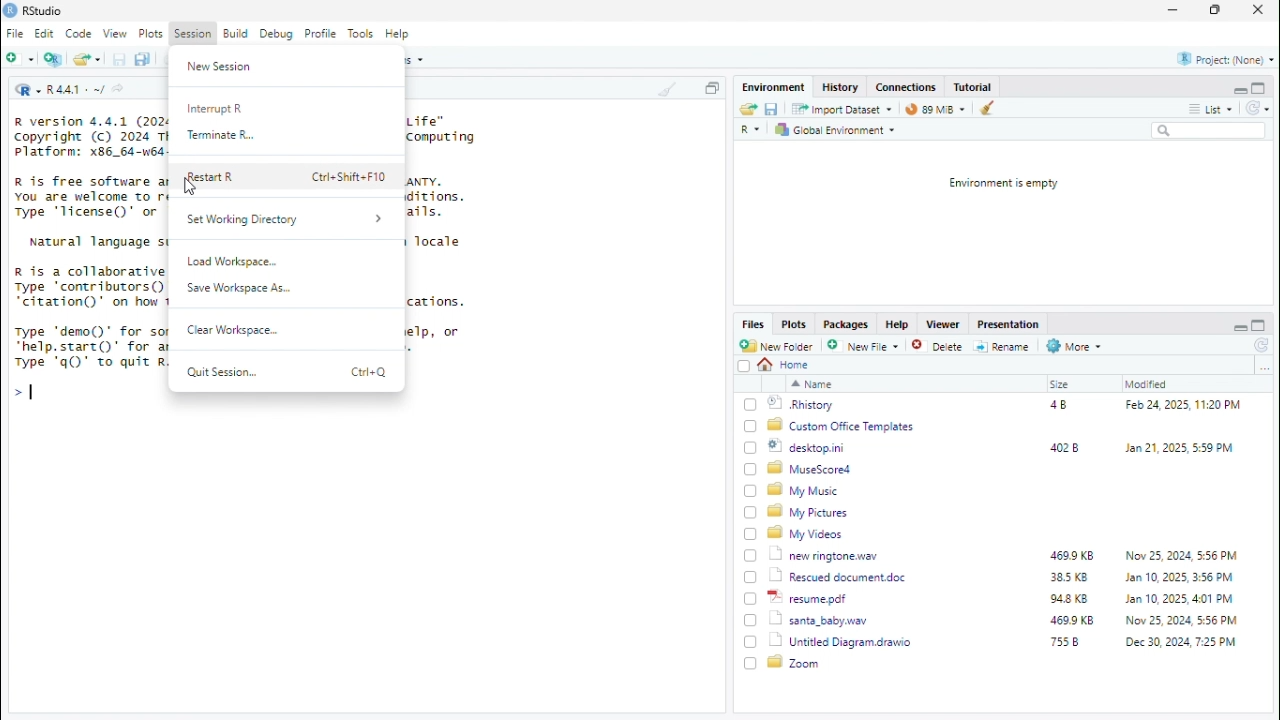 The image size is (1280, 720). What do you see at coordinates (1005, 642) in the screenshot?
I see `Untitled Diagram.drawio 755B Dec 30, 2024, 7.25 PM` at bounding box center [1005, 642].